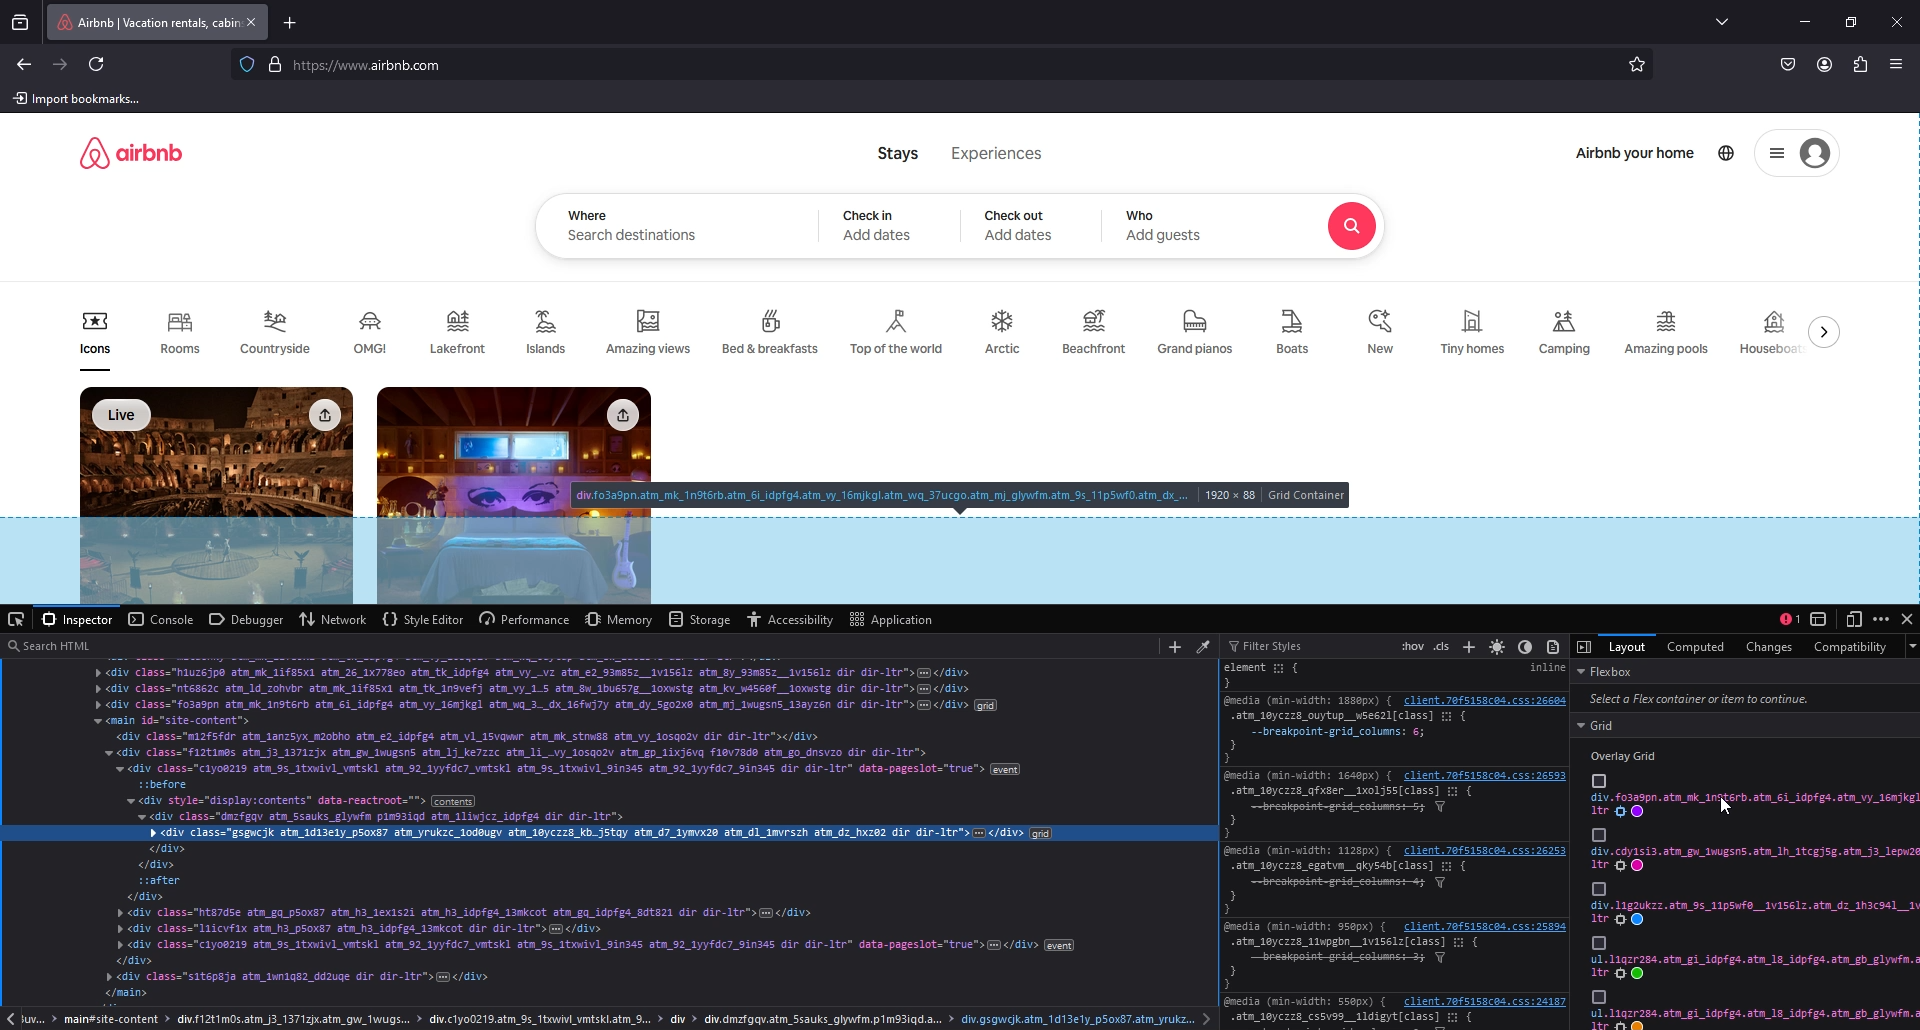 This screenshot has width=1920, height=1030. What do you see at coordinates (332, 620) in the screenshot?
I see `network` at bounding box center [332, 620].